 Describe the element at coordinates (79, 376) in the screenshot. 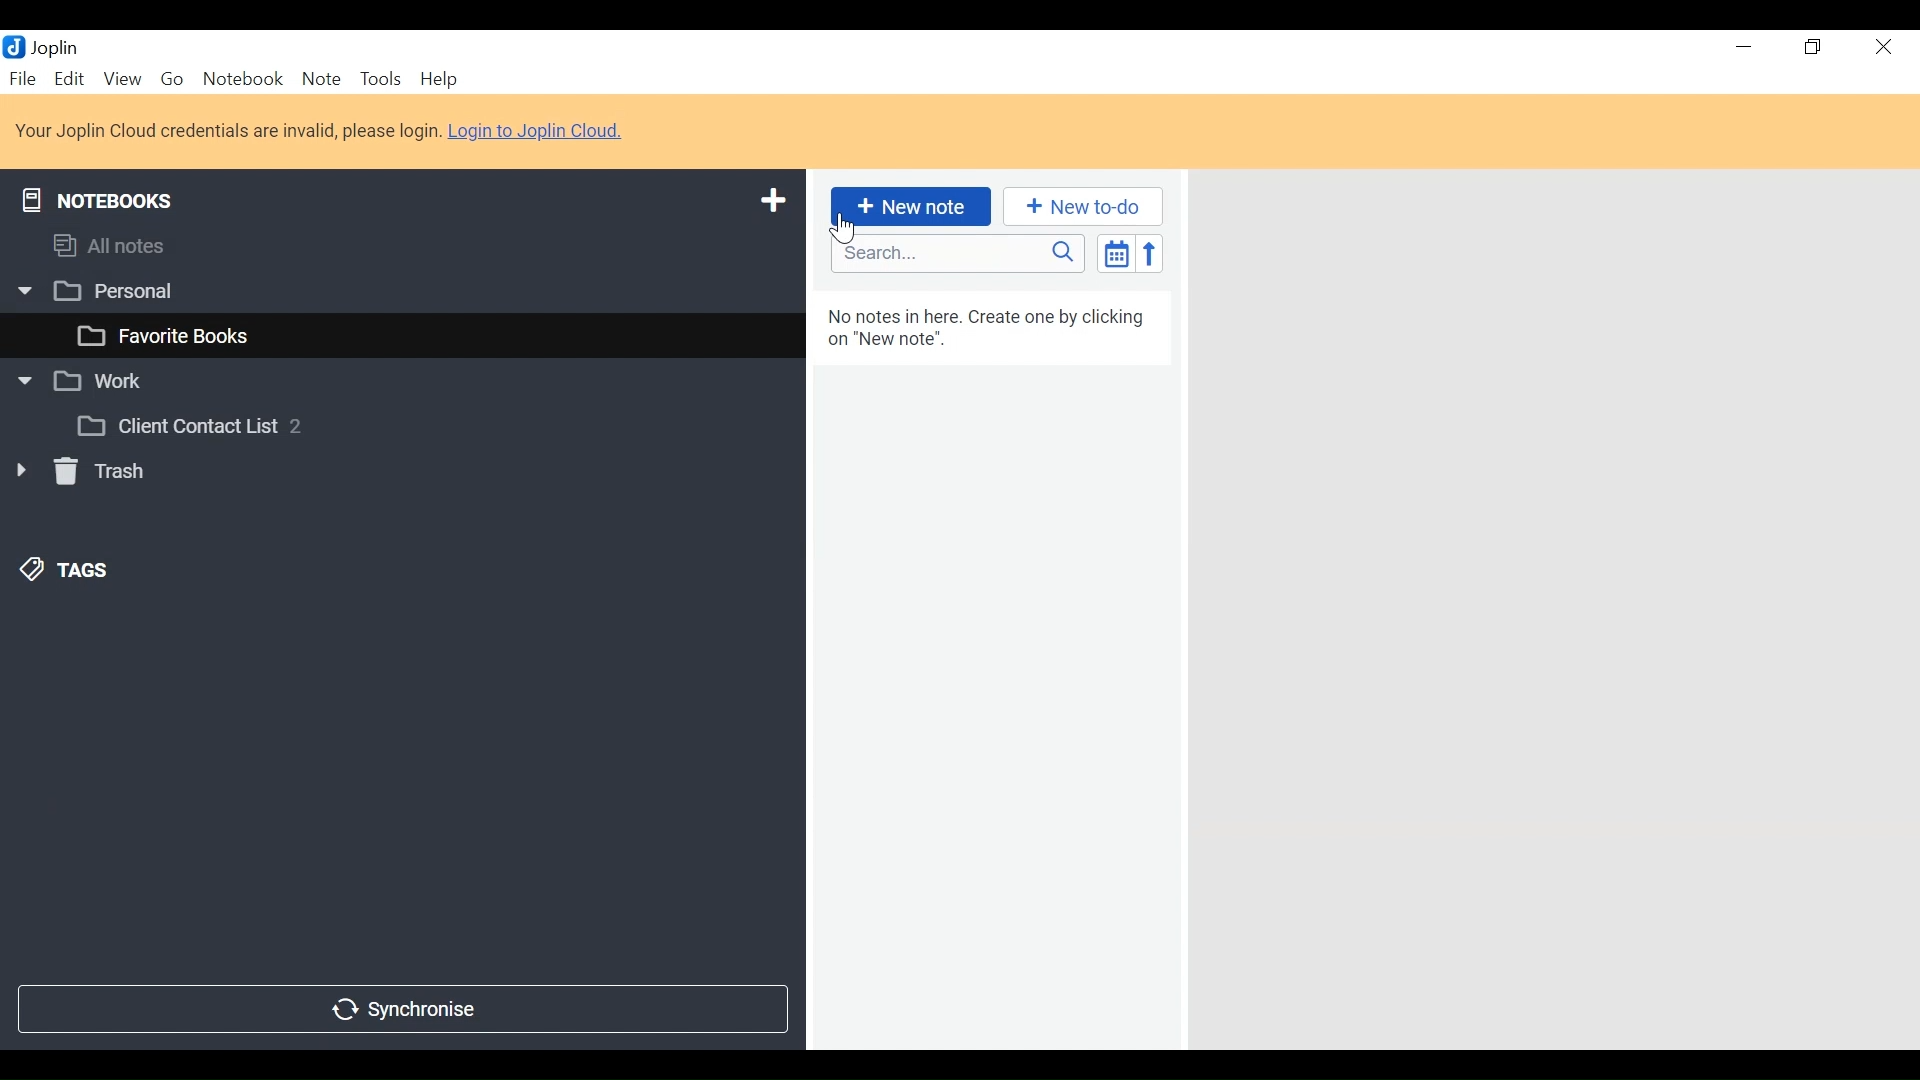

I see ` Work` at that location.